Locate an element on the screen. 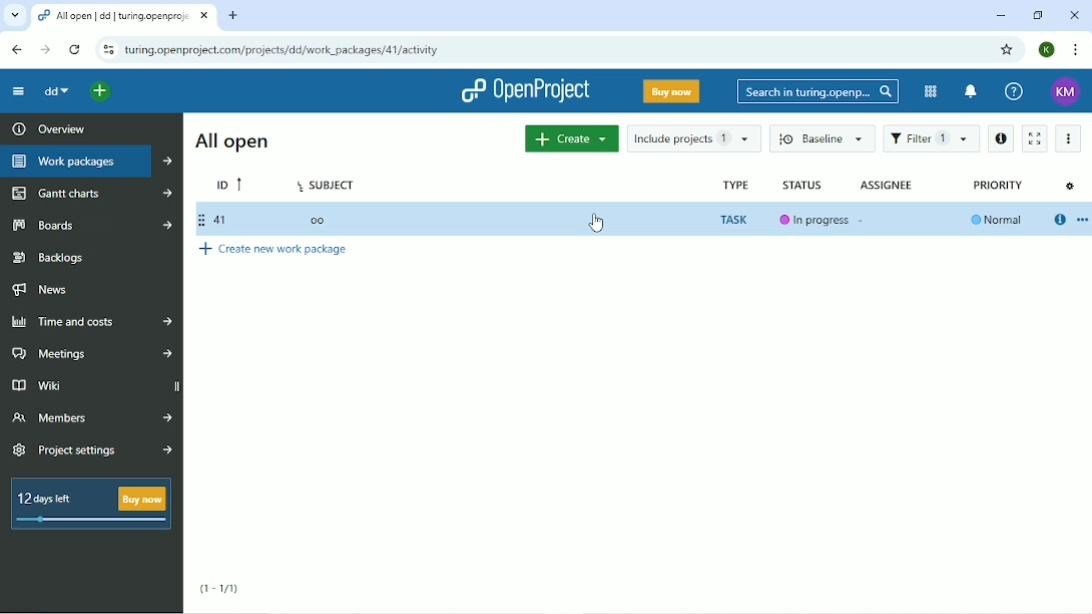 The width and height of the screenshot is (1092, 614). All open is located at coordinates (233, 141).